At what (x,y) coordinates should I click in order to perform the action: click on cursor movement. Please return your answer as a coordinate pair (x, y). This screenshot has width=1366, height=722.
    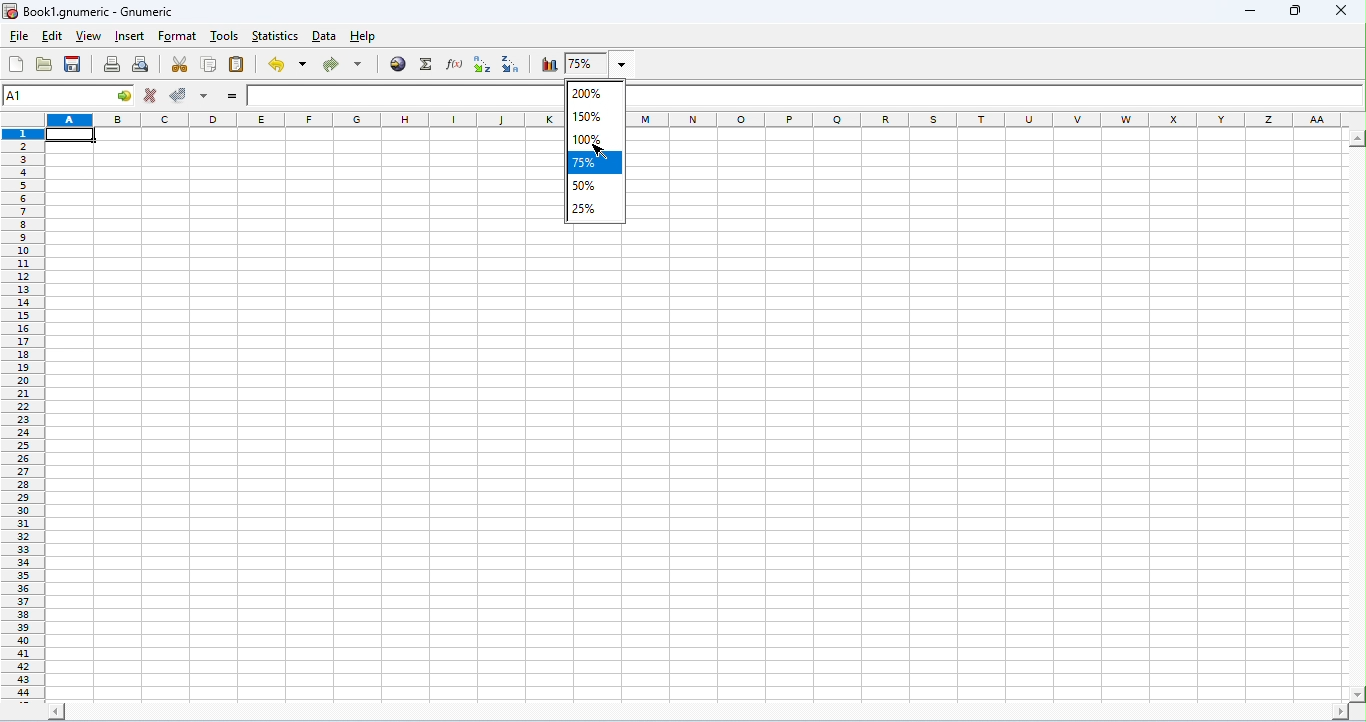
    Looking at the image, I should click on (603, 151).